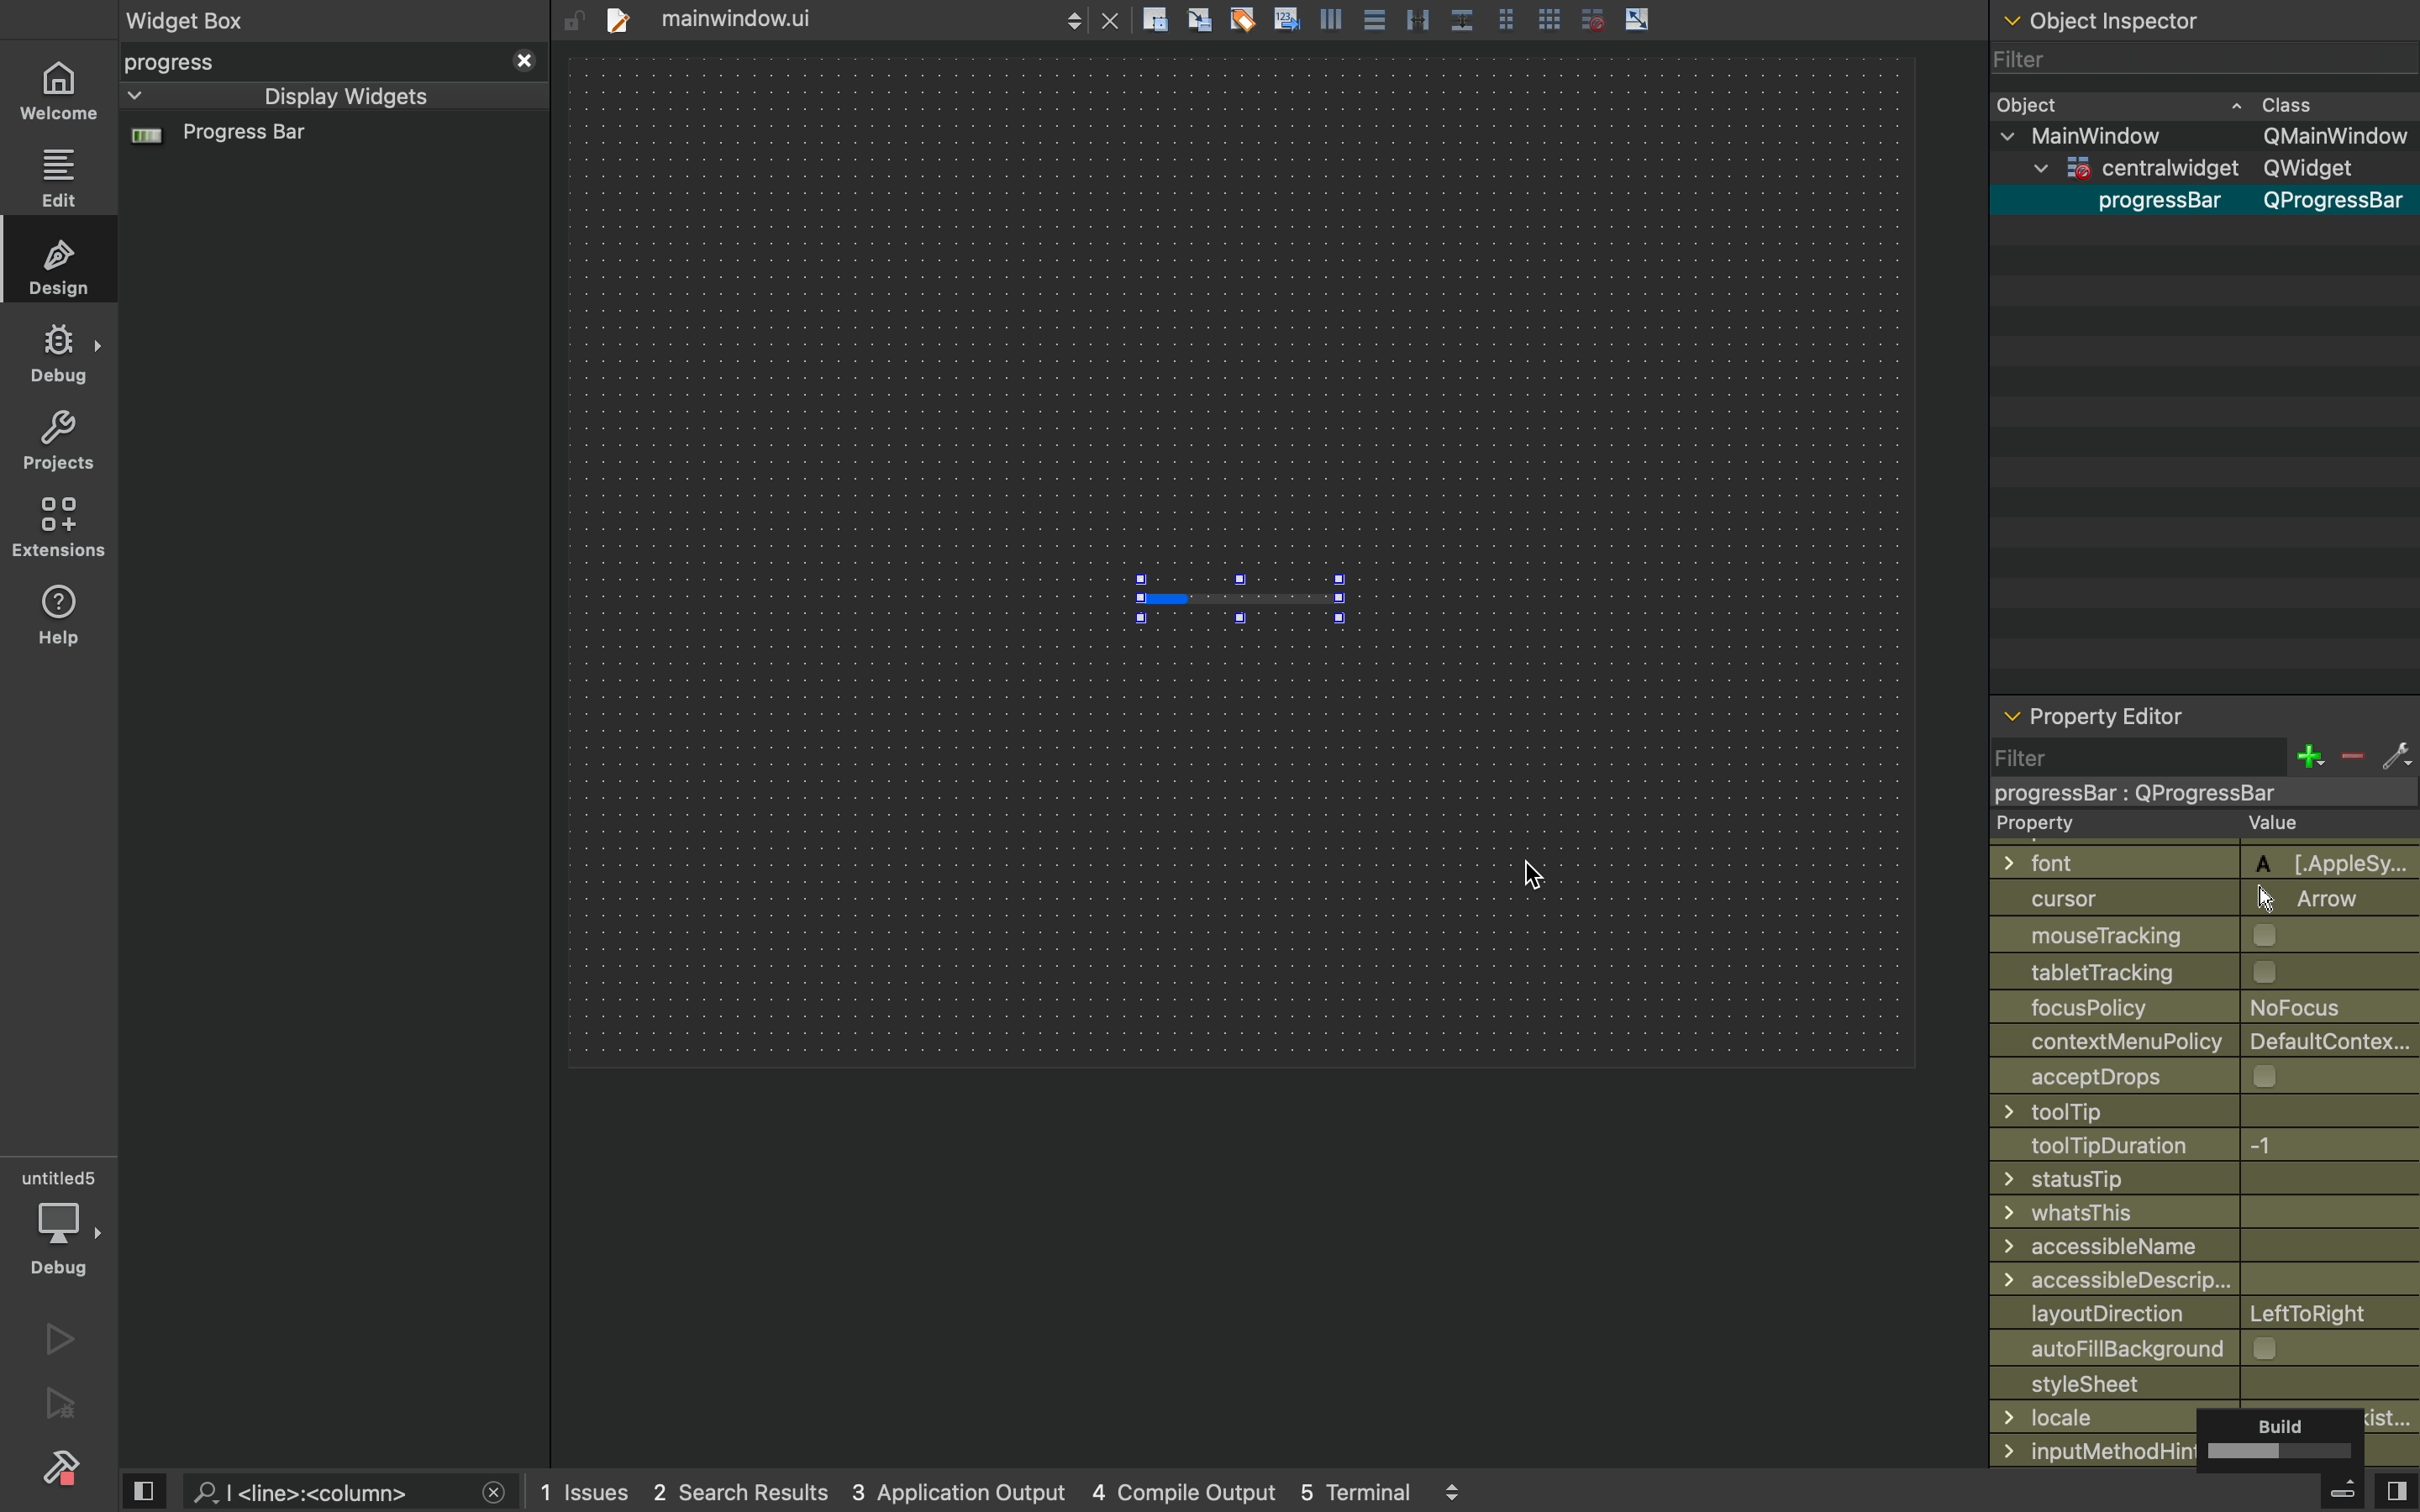  Describe the element at coordinates (2184, 103) in the screenshot. I see `object` at that location.